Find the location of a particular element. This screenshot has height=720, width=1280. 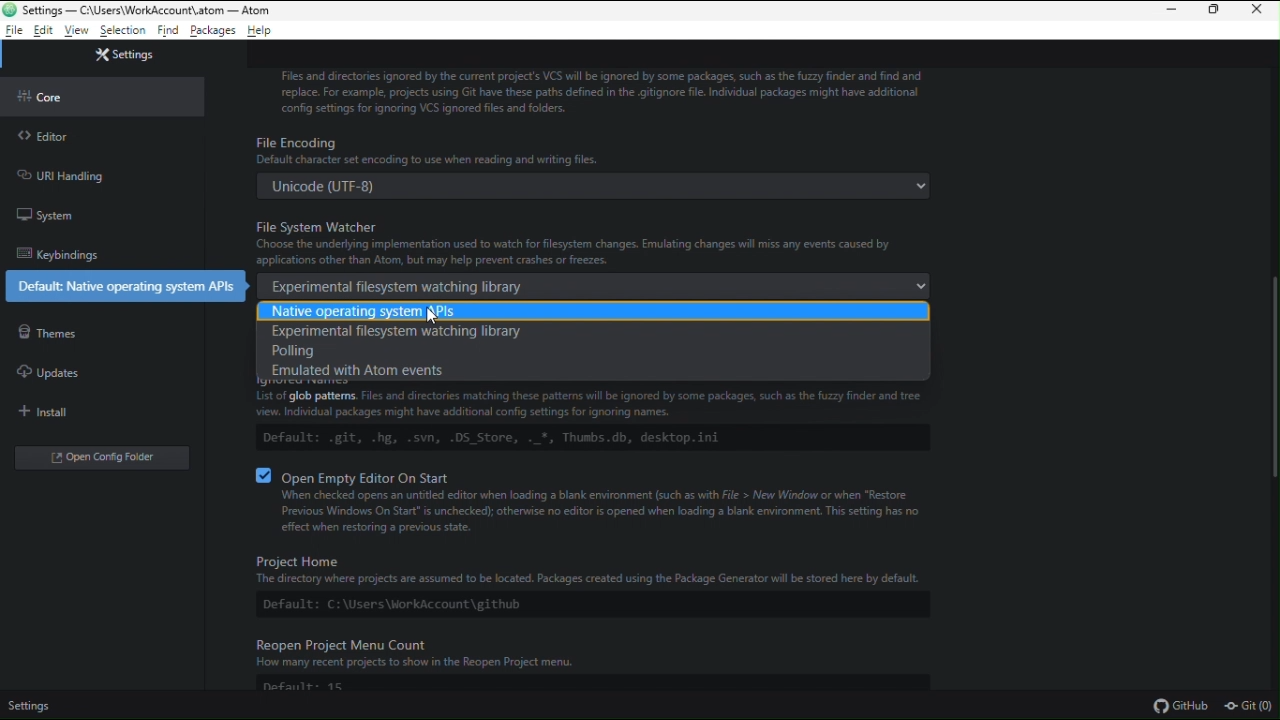

github is located at coordinates (1179, 705).